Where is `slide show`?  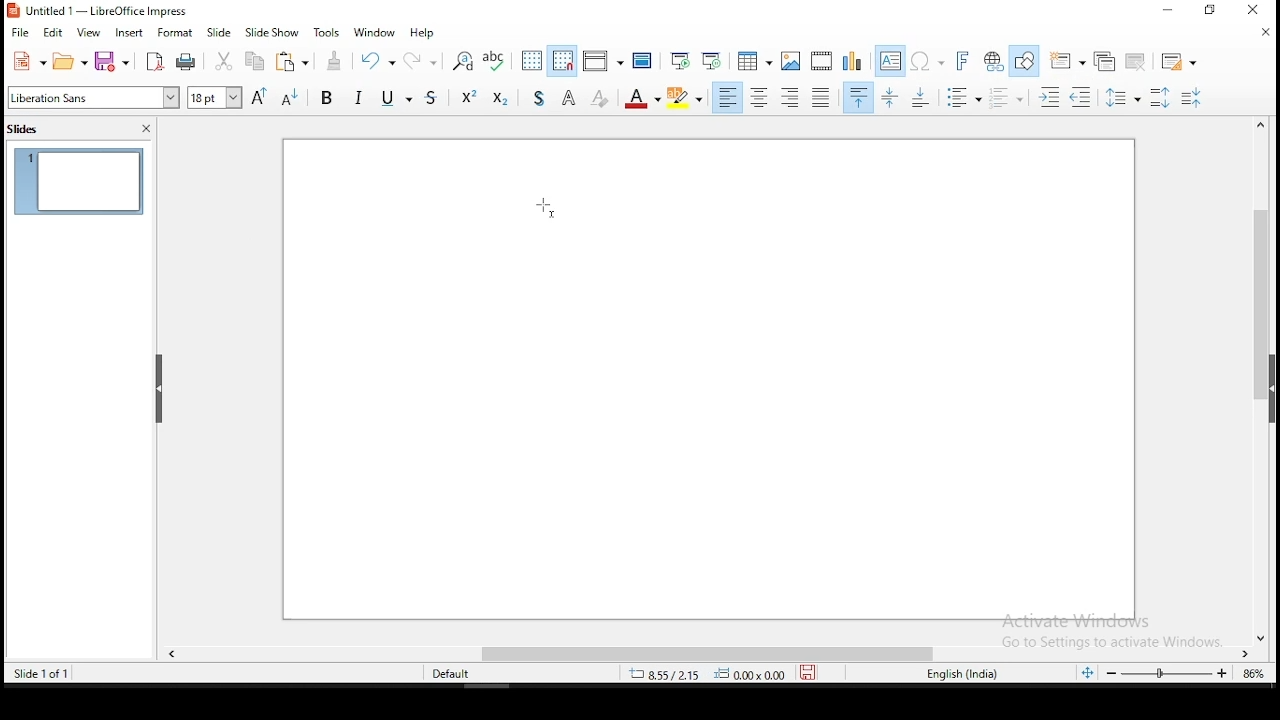
slide show is located at coordinates (272, 33).